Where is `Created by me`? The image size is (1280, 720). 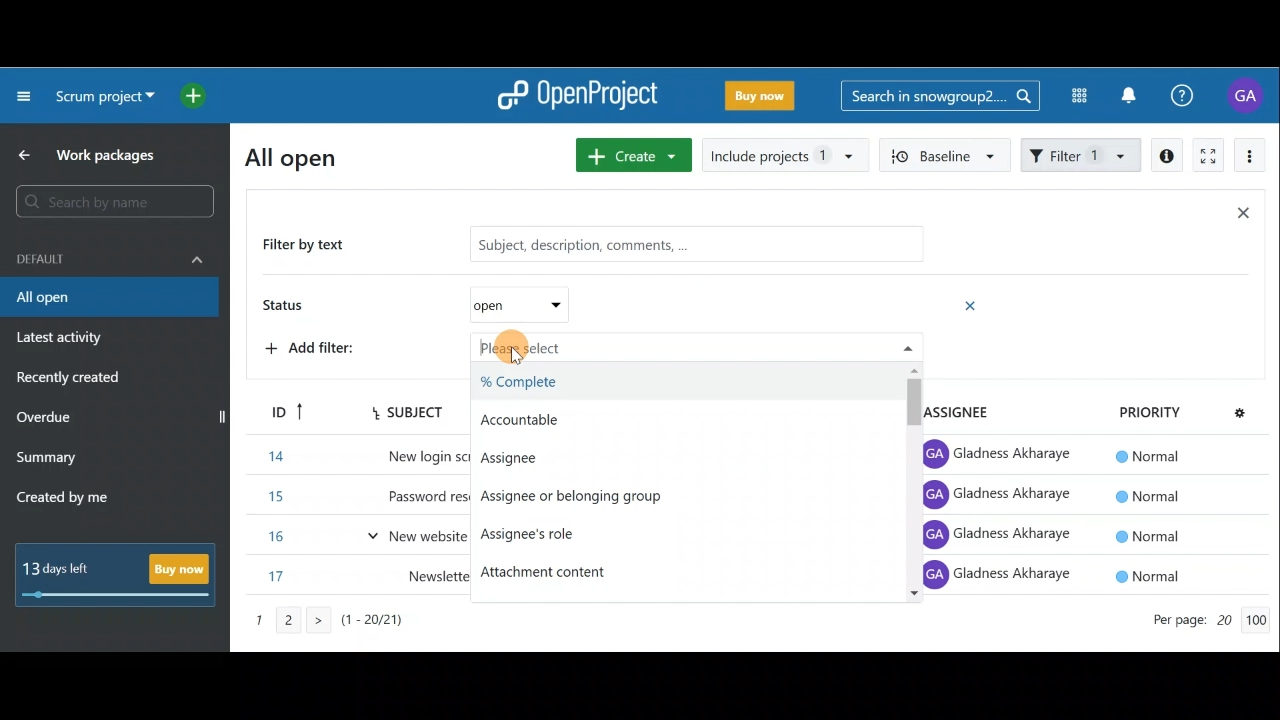
Created by me is located at coordinates (74, 500).